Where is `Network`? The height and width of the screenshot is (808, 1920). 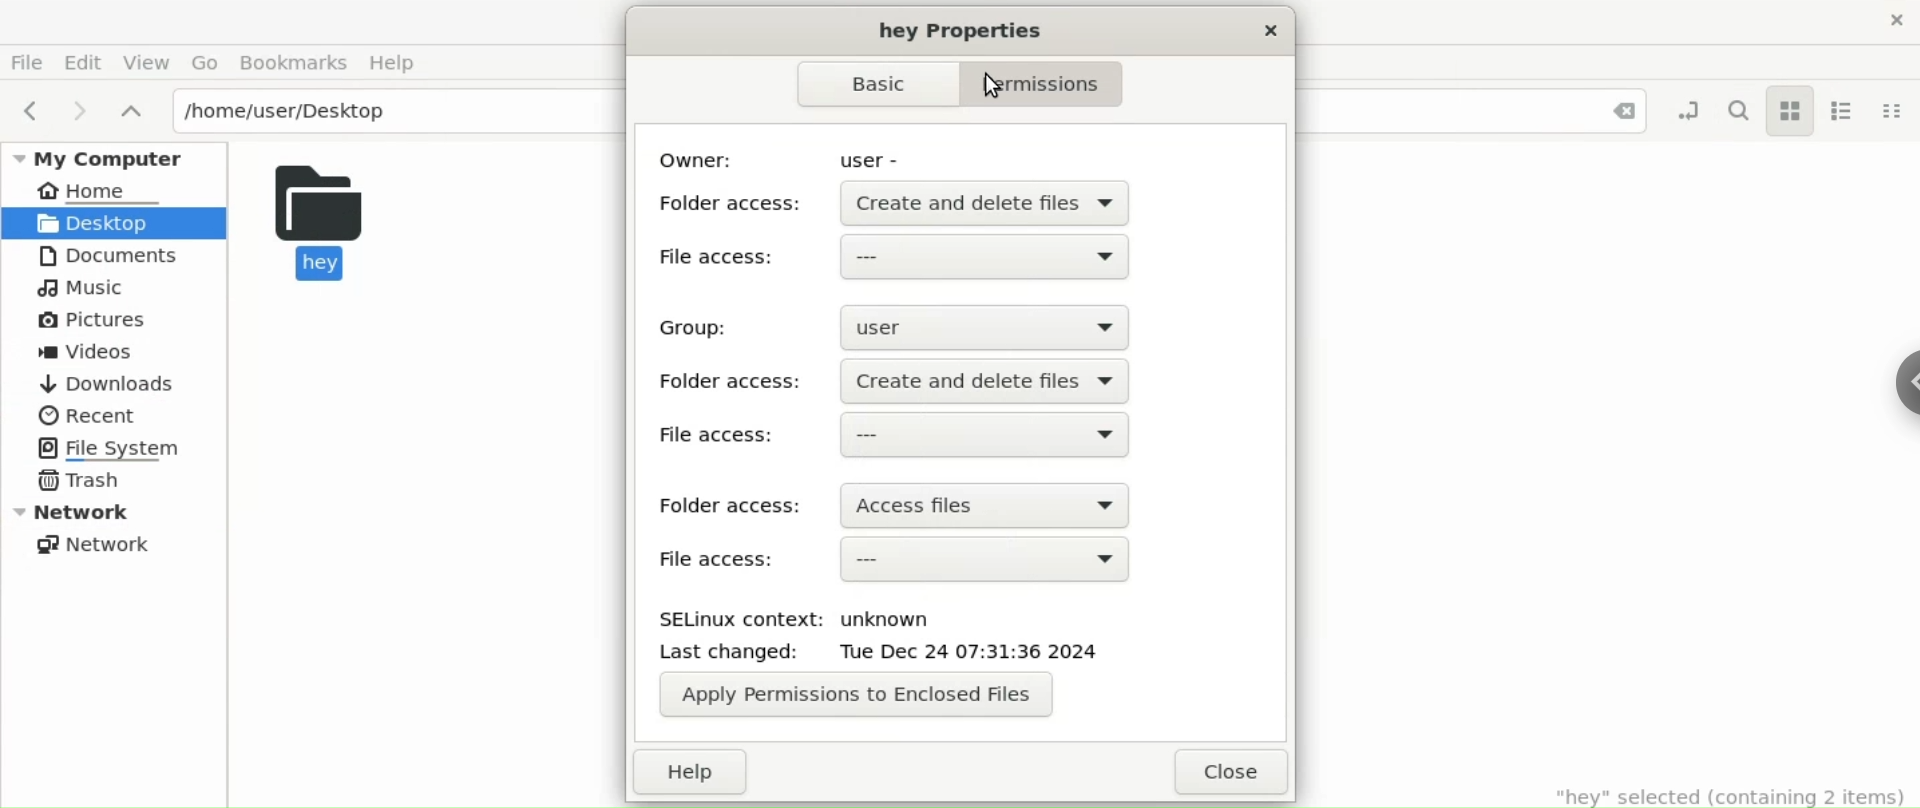
Network is located at coordinates (92, 544).